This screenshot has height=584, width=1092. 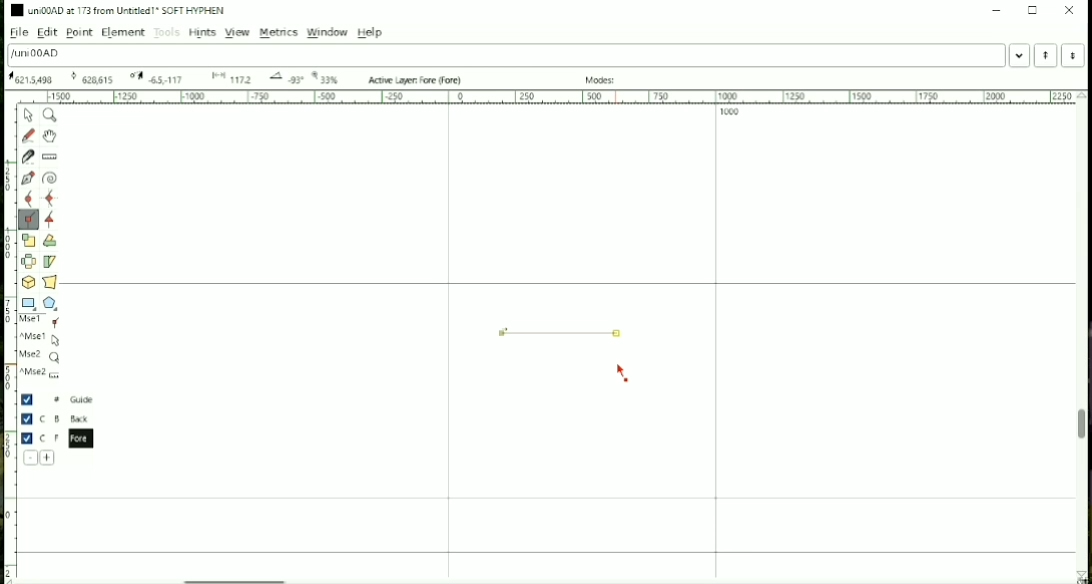 I want to click on Magnify, so click(x=51, y=115).